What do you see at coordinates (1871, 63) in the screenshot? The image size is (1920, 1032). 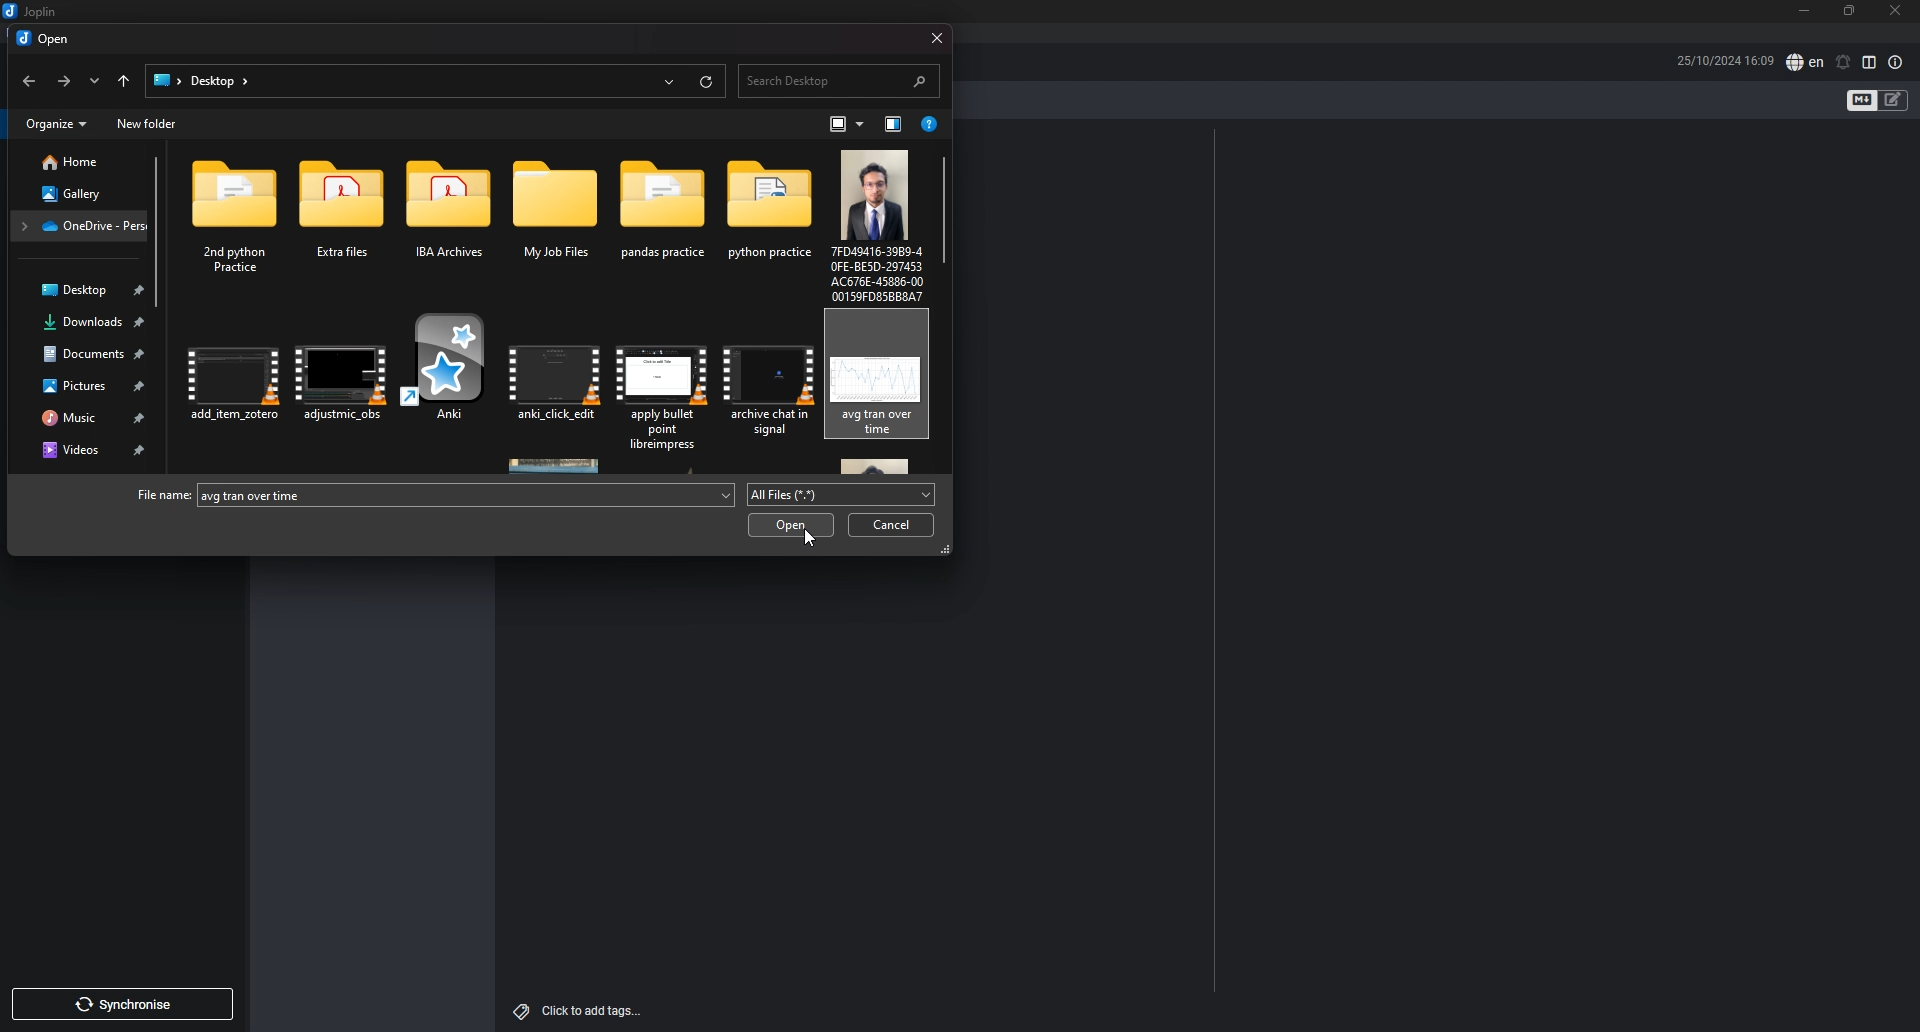 I see `toggle editor layout` at bounding box center [1871, 63].